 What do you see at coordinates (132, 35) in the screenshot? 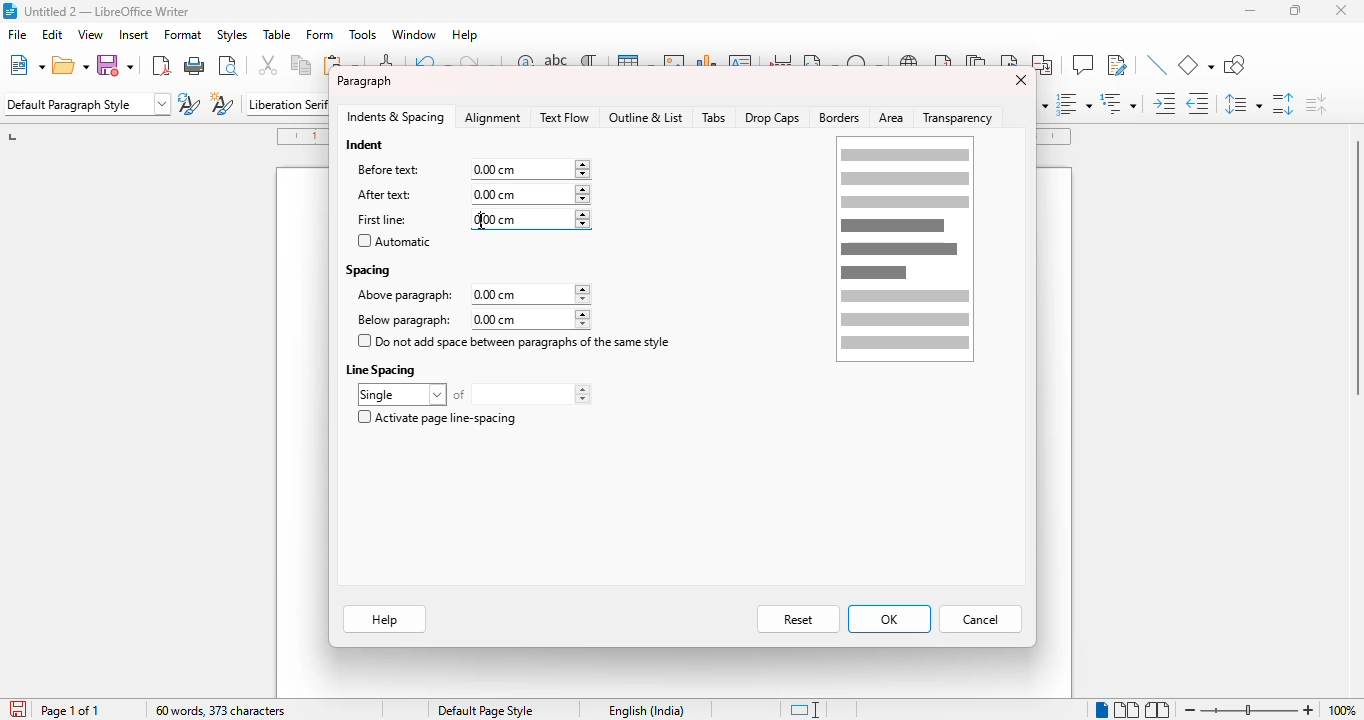
I see `insert` at bounding box center [132, 35].